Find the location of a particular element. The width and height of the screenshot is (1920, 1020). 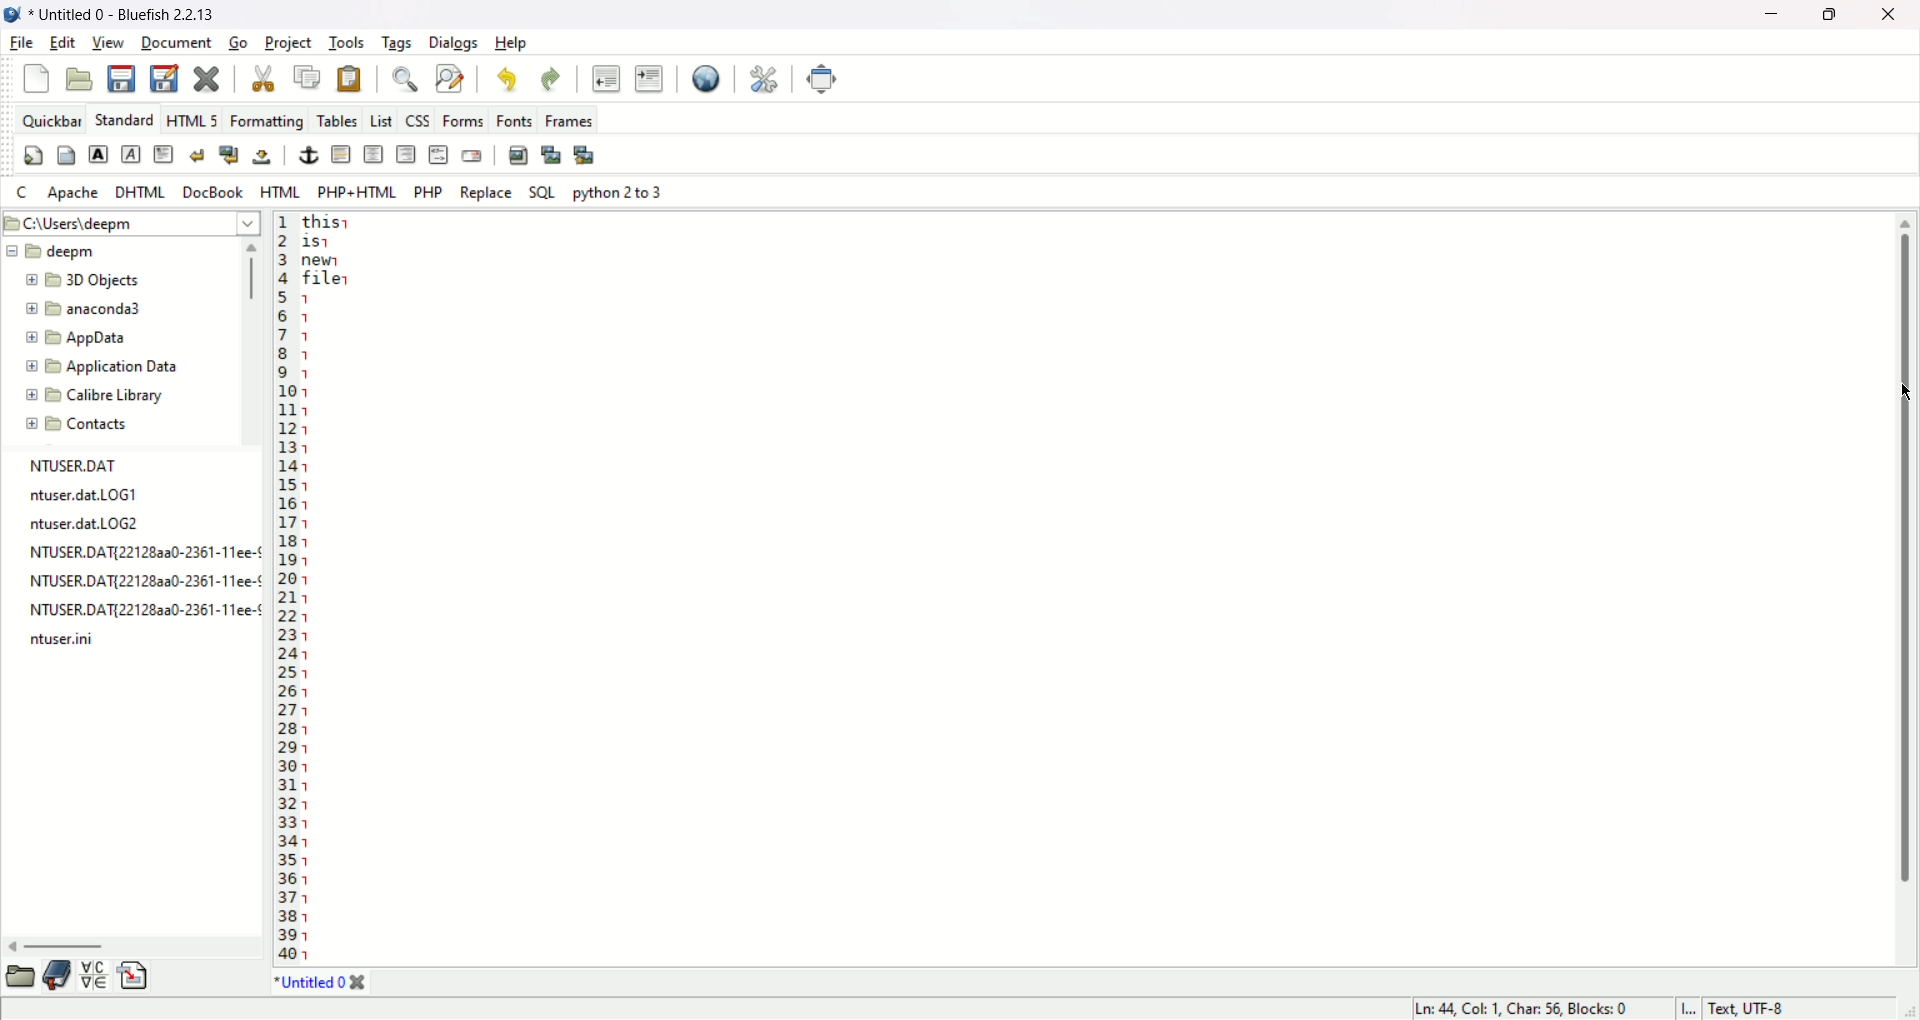

standard is located at coordinates (123, 121).